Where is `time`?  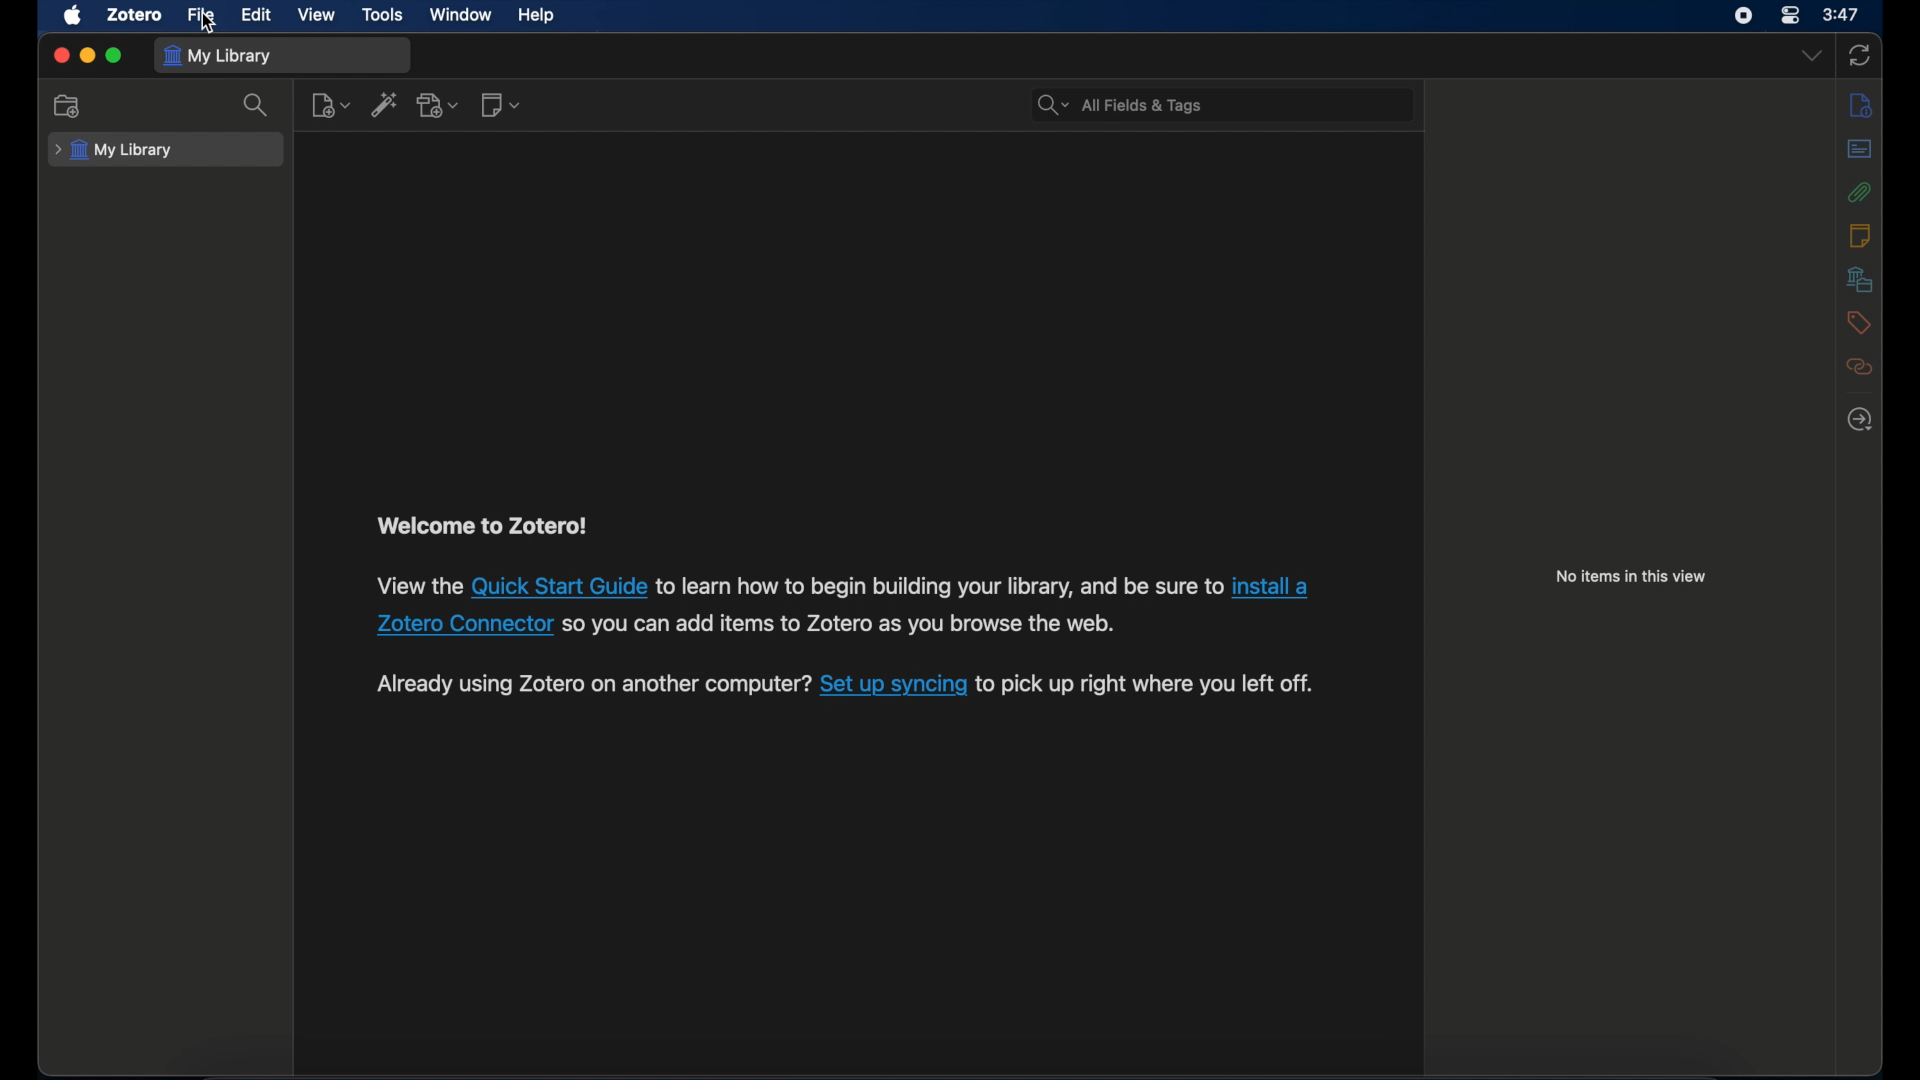
time is located at coordinates (1842, 13).